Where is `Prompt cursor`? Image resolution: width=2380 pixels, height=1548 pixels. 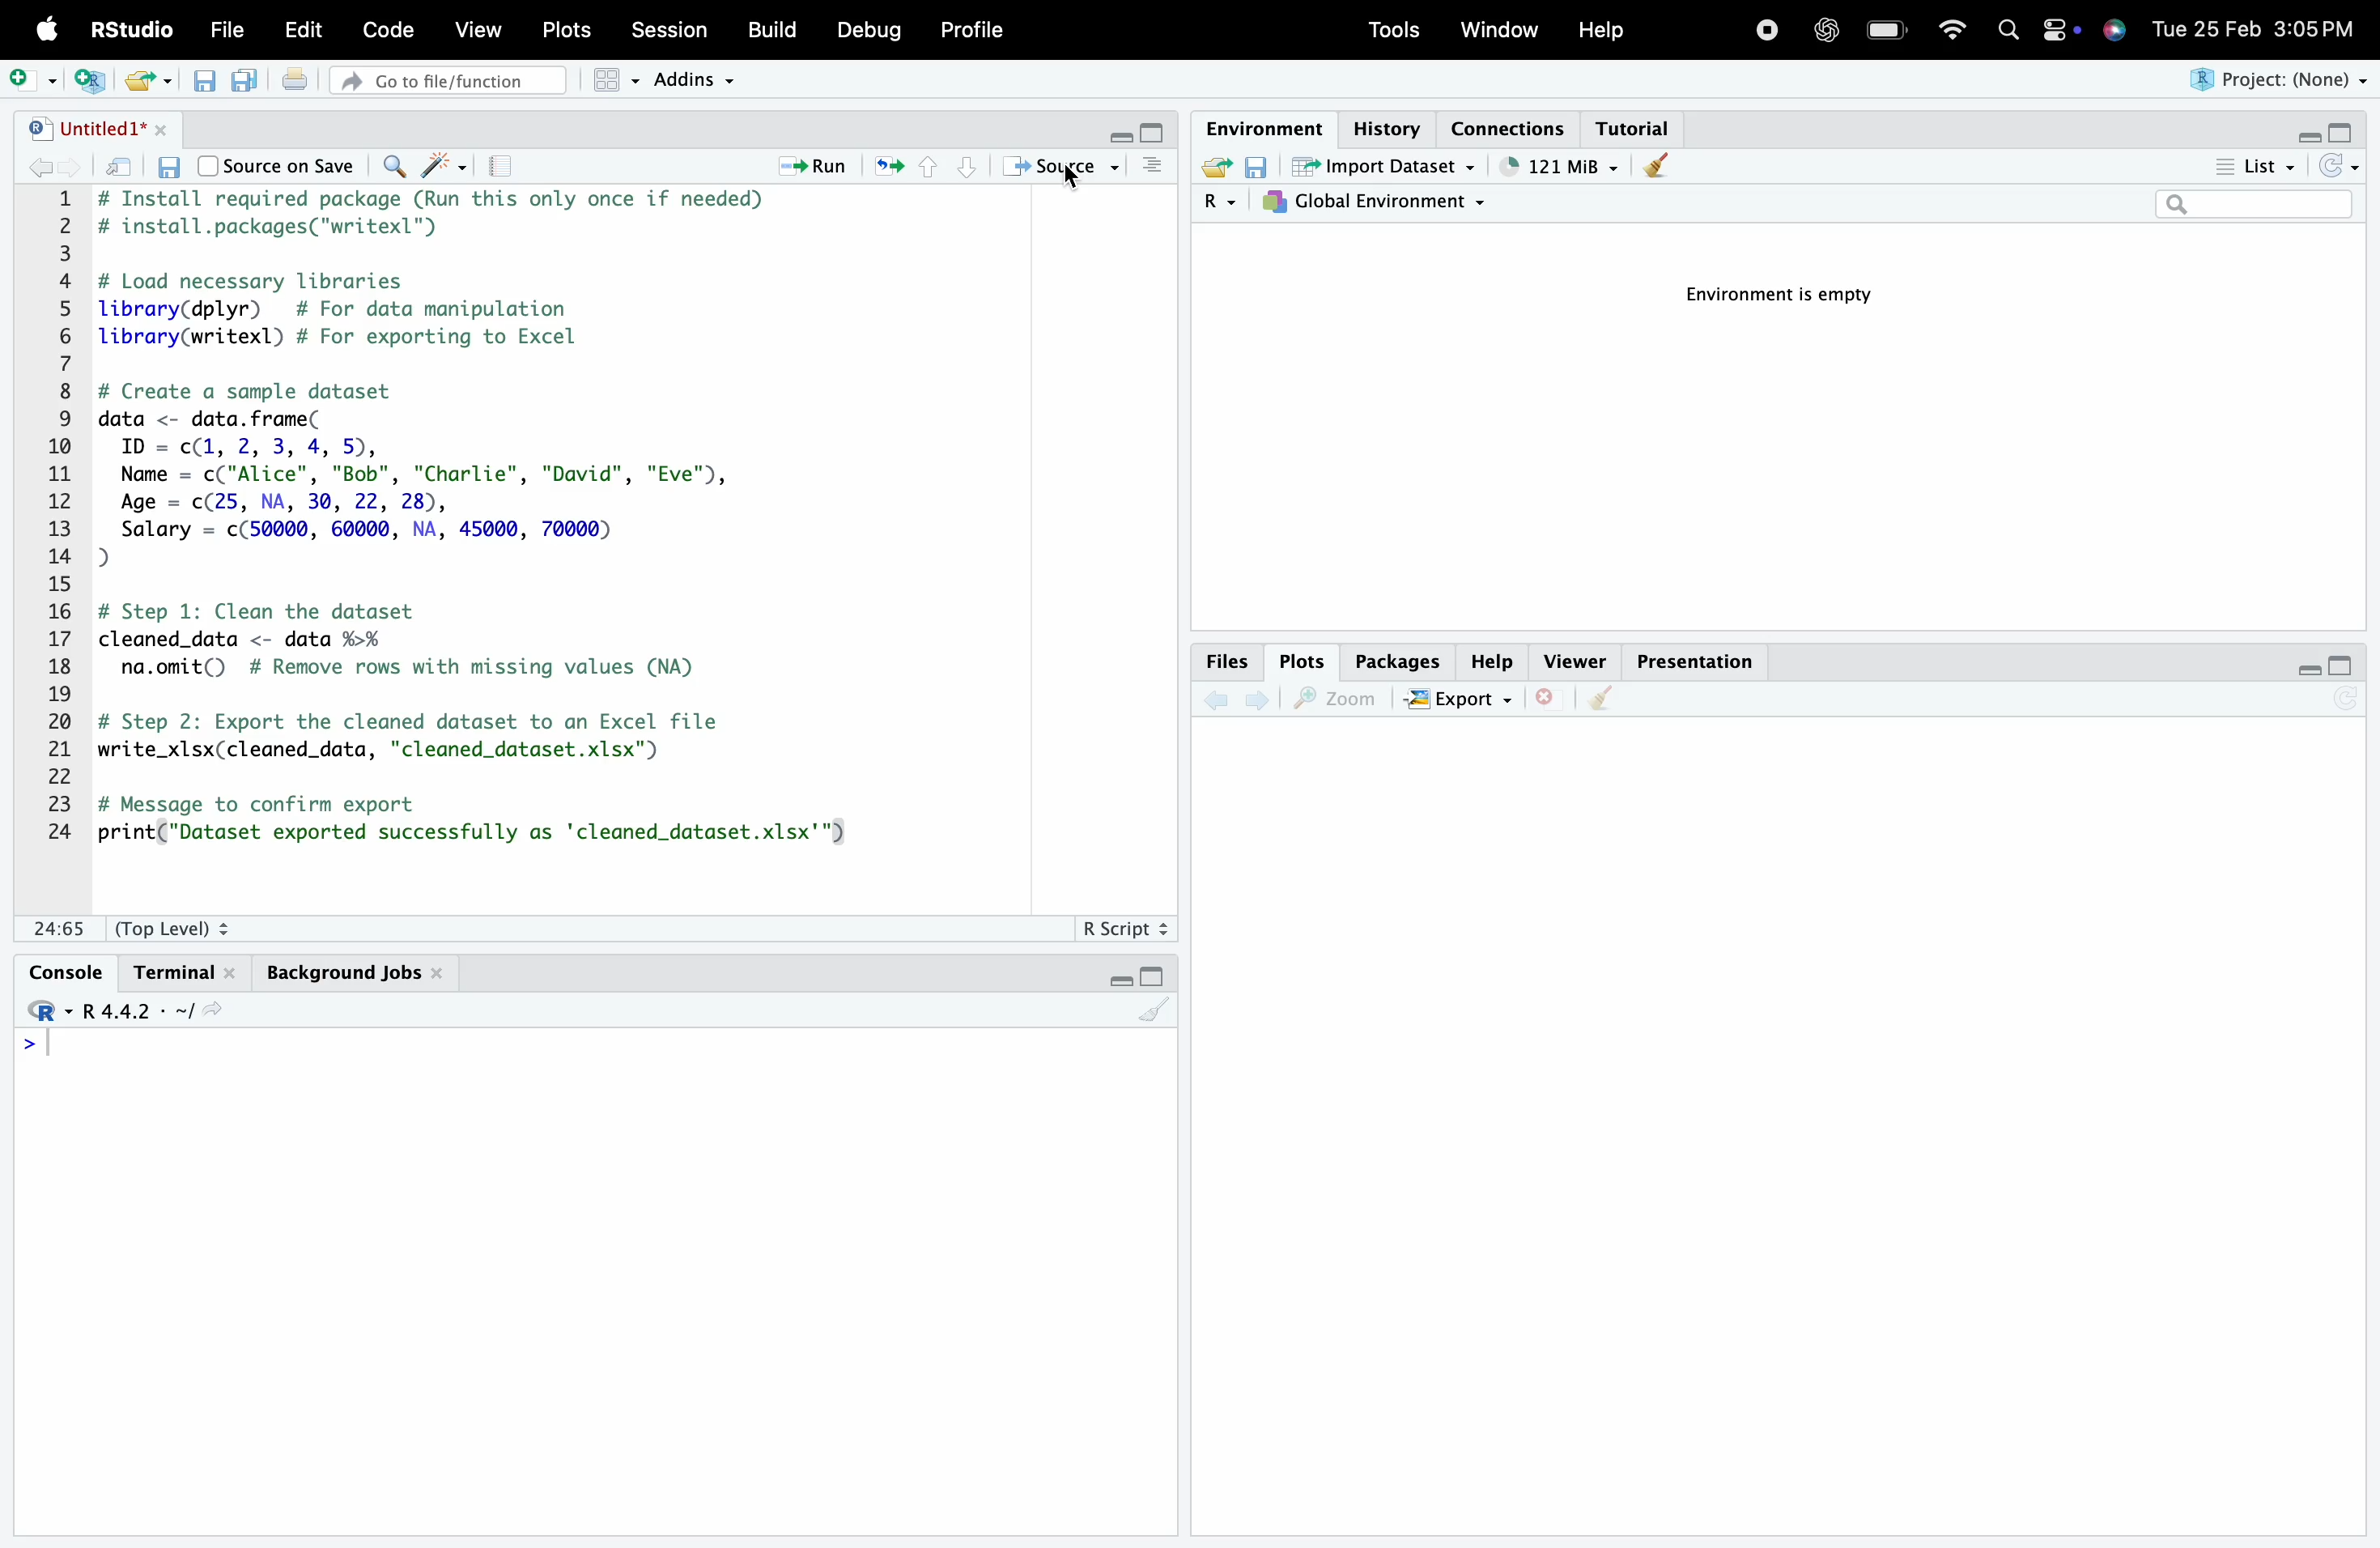 Prompt cursor is located at coordinates (27, 1049).